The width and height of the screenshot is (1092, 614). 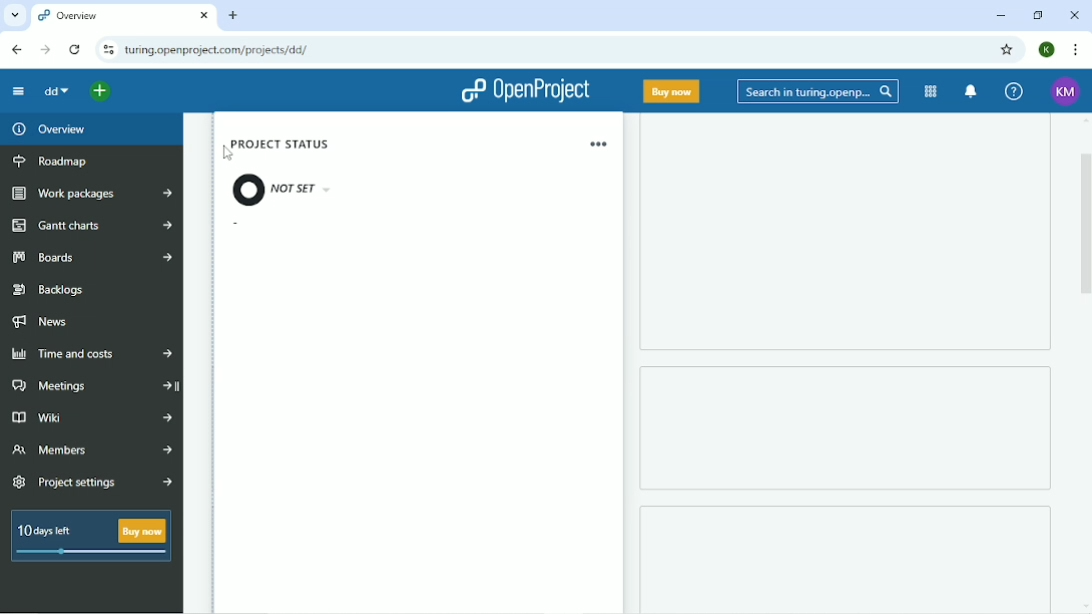 What do you see at coordinates (218, 50) in the screenshot?
I see `Site` at bounding box center [218, 50].